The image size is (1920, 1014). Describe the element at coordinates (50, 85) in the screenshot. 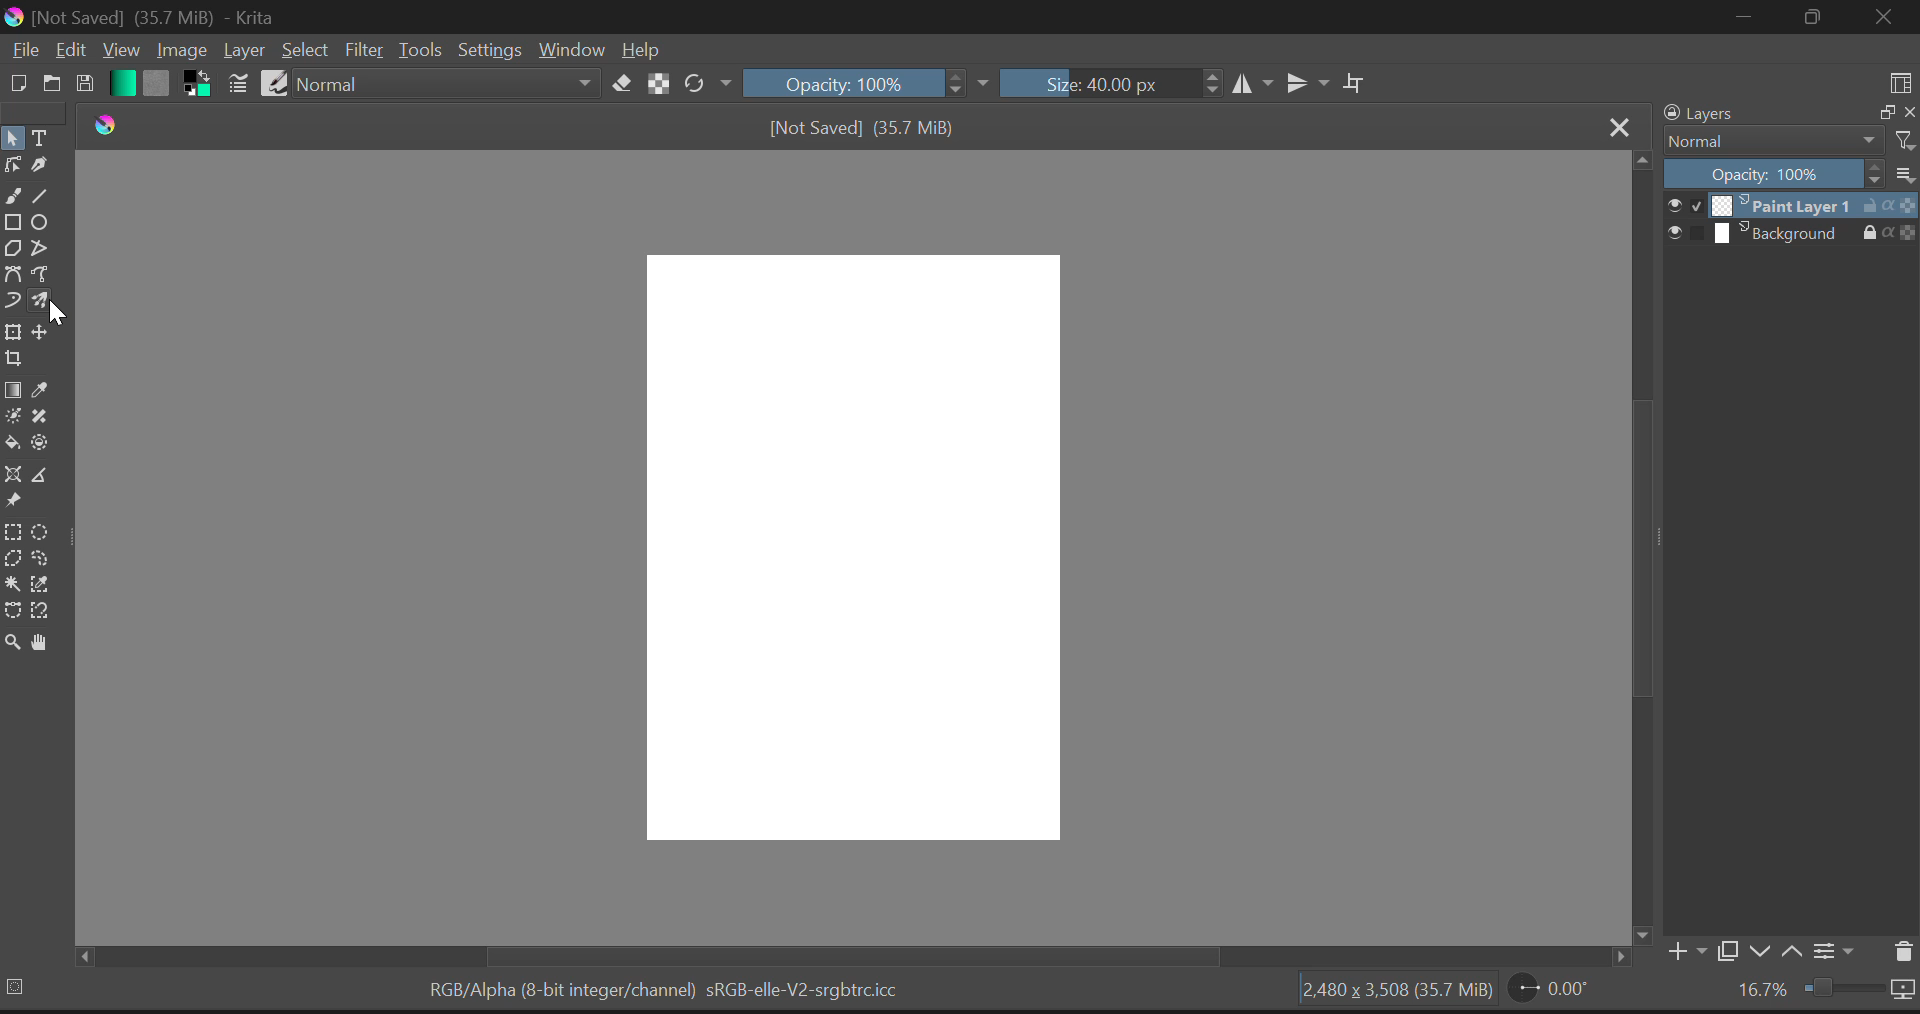

I see `Open` at that location.